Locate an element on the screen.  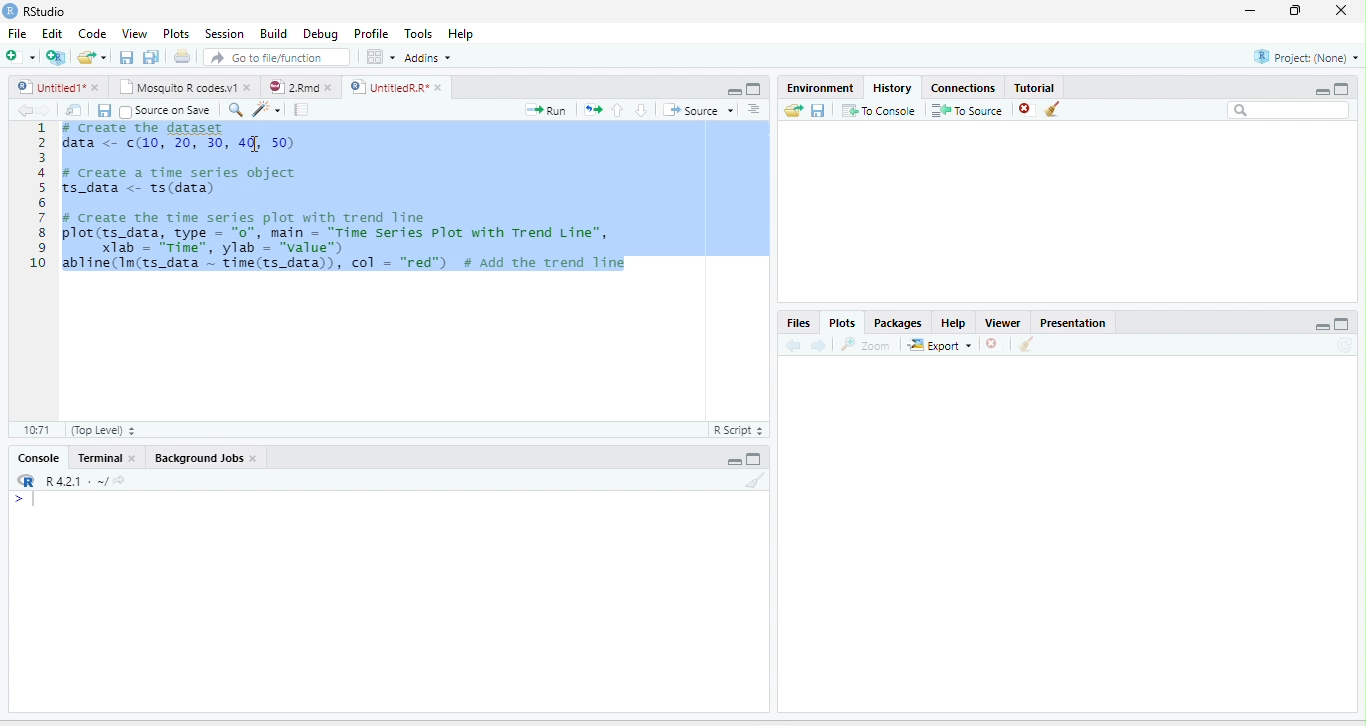
close is located at coordinates (1341, 11).